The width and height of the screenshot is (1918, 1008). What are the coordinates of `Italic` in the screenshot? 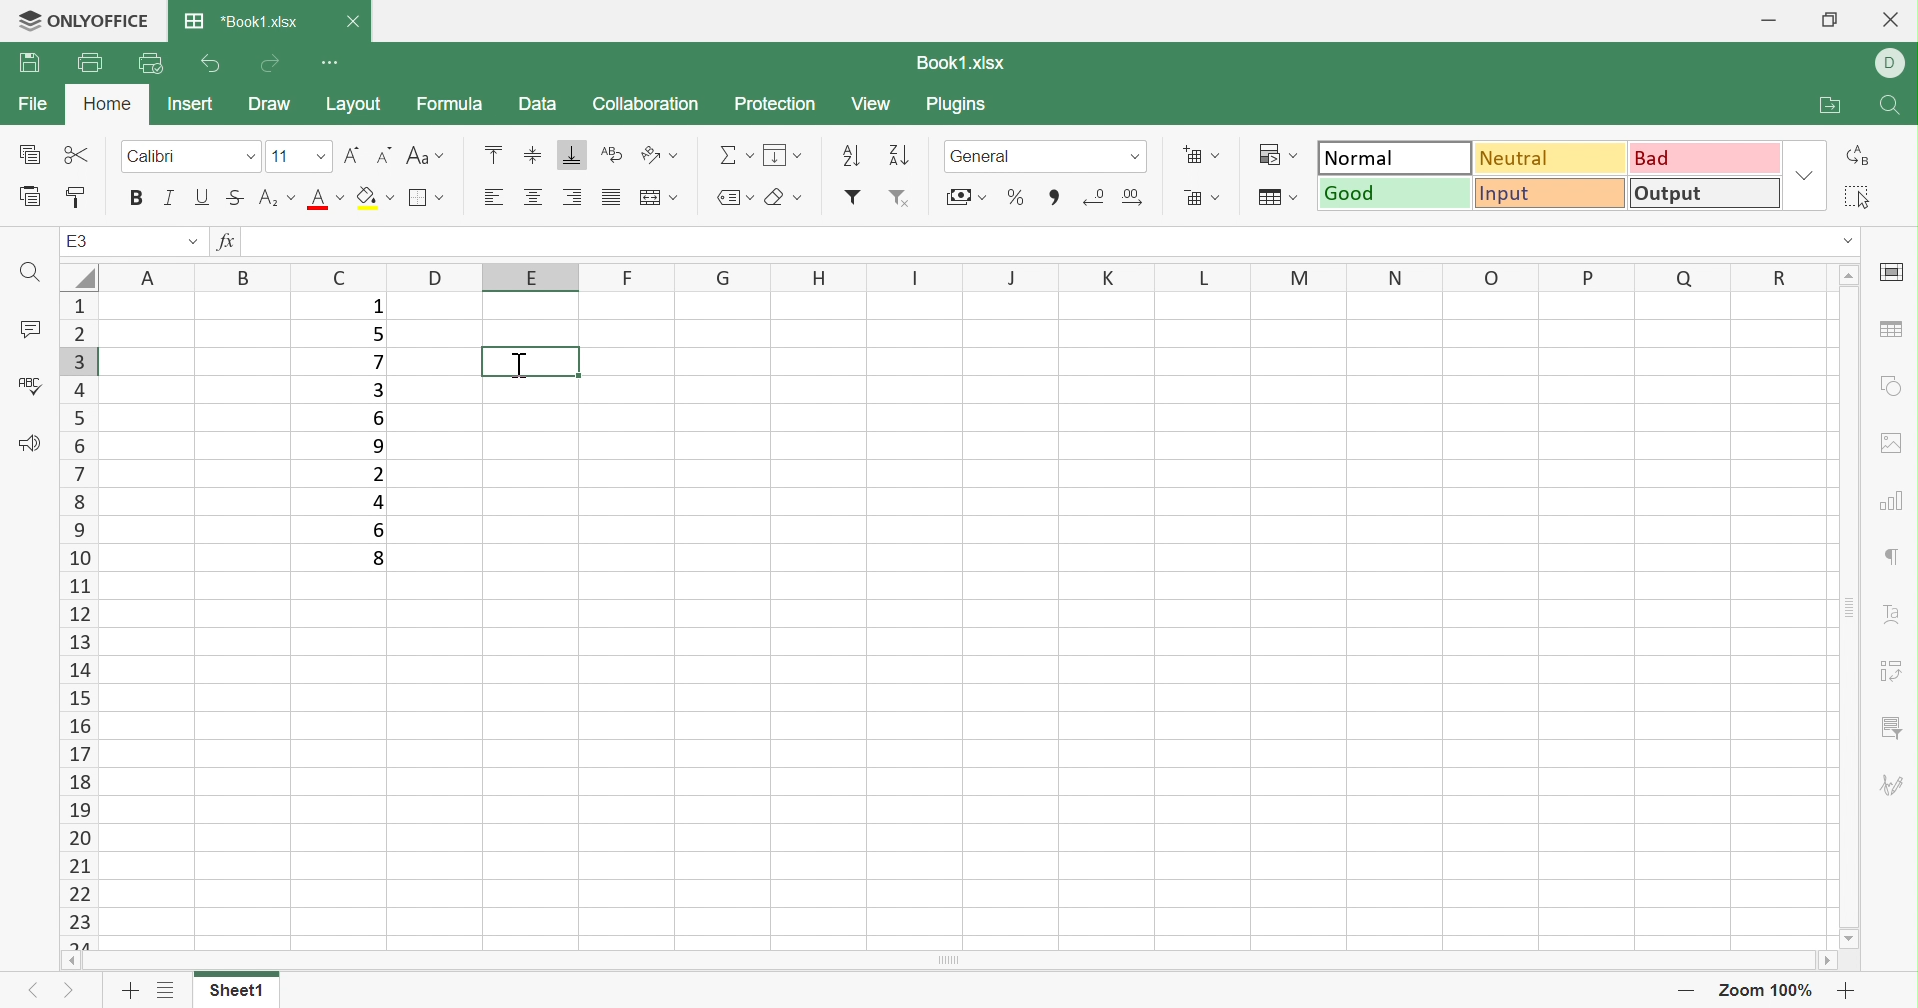 It's located at (171, 199).